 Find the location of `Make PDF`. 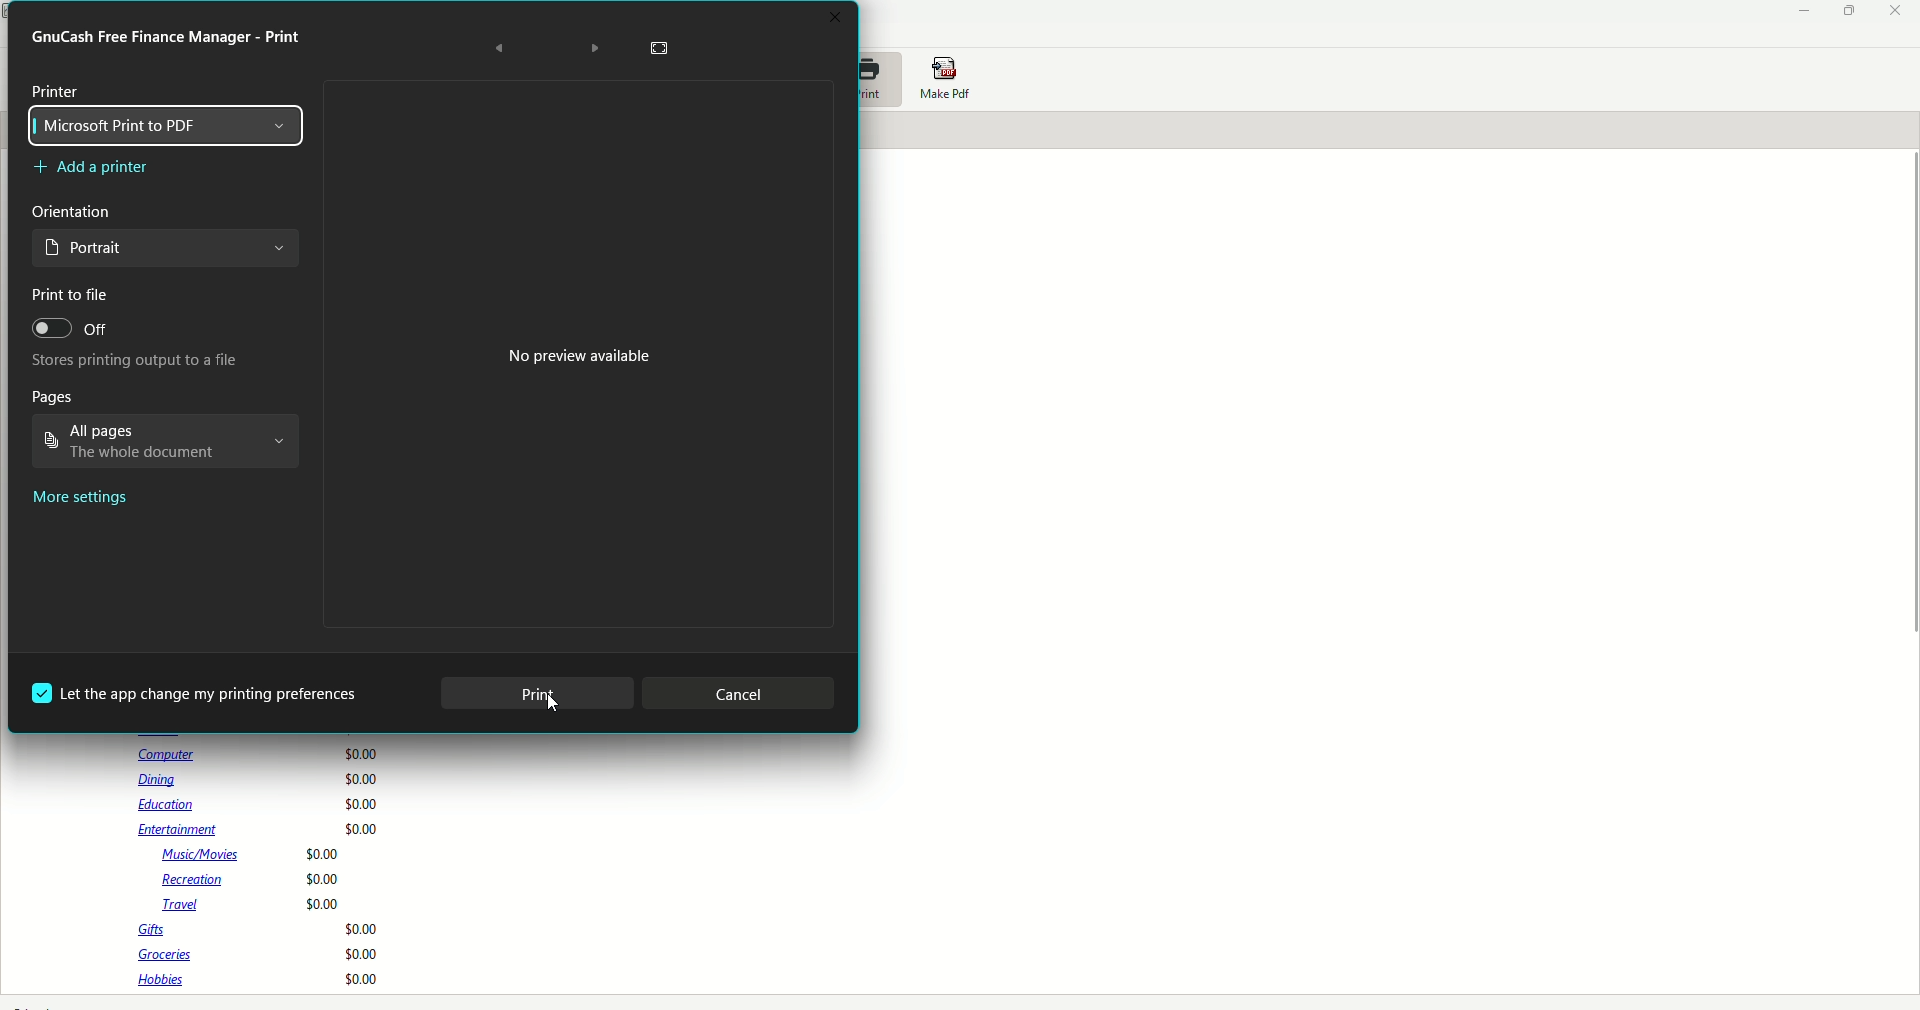

Make PDF is located at coordinates (947, 80).